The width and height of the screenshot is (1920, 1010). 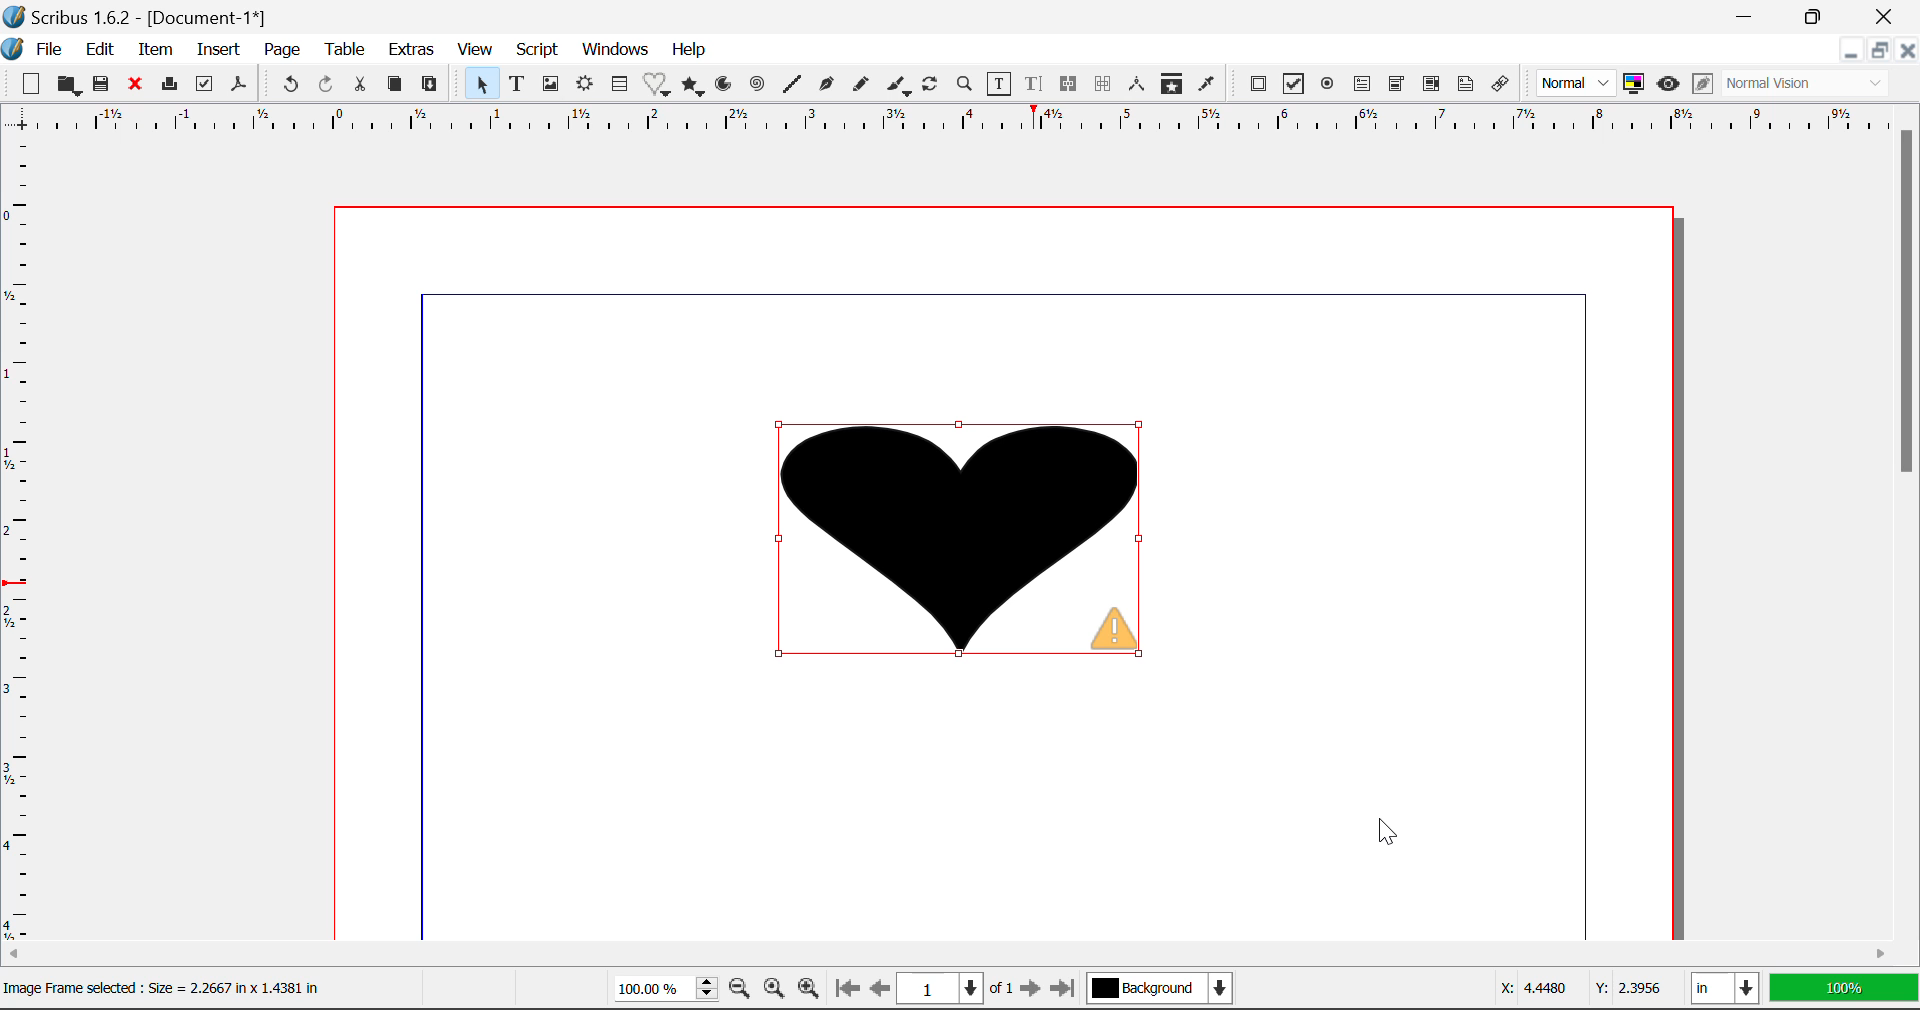 I want to click on Pdf Radio Button, so click(x=1330, y=87).